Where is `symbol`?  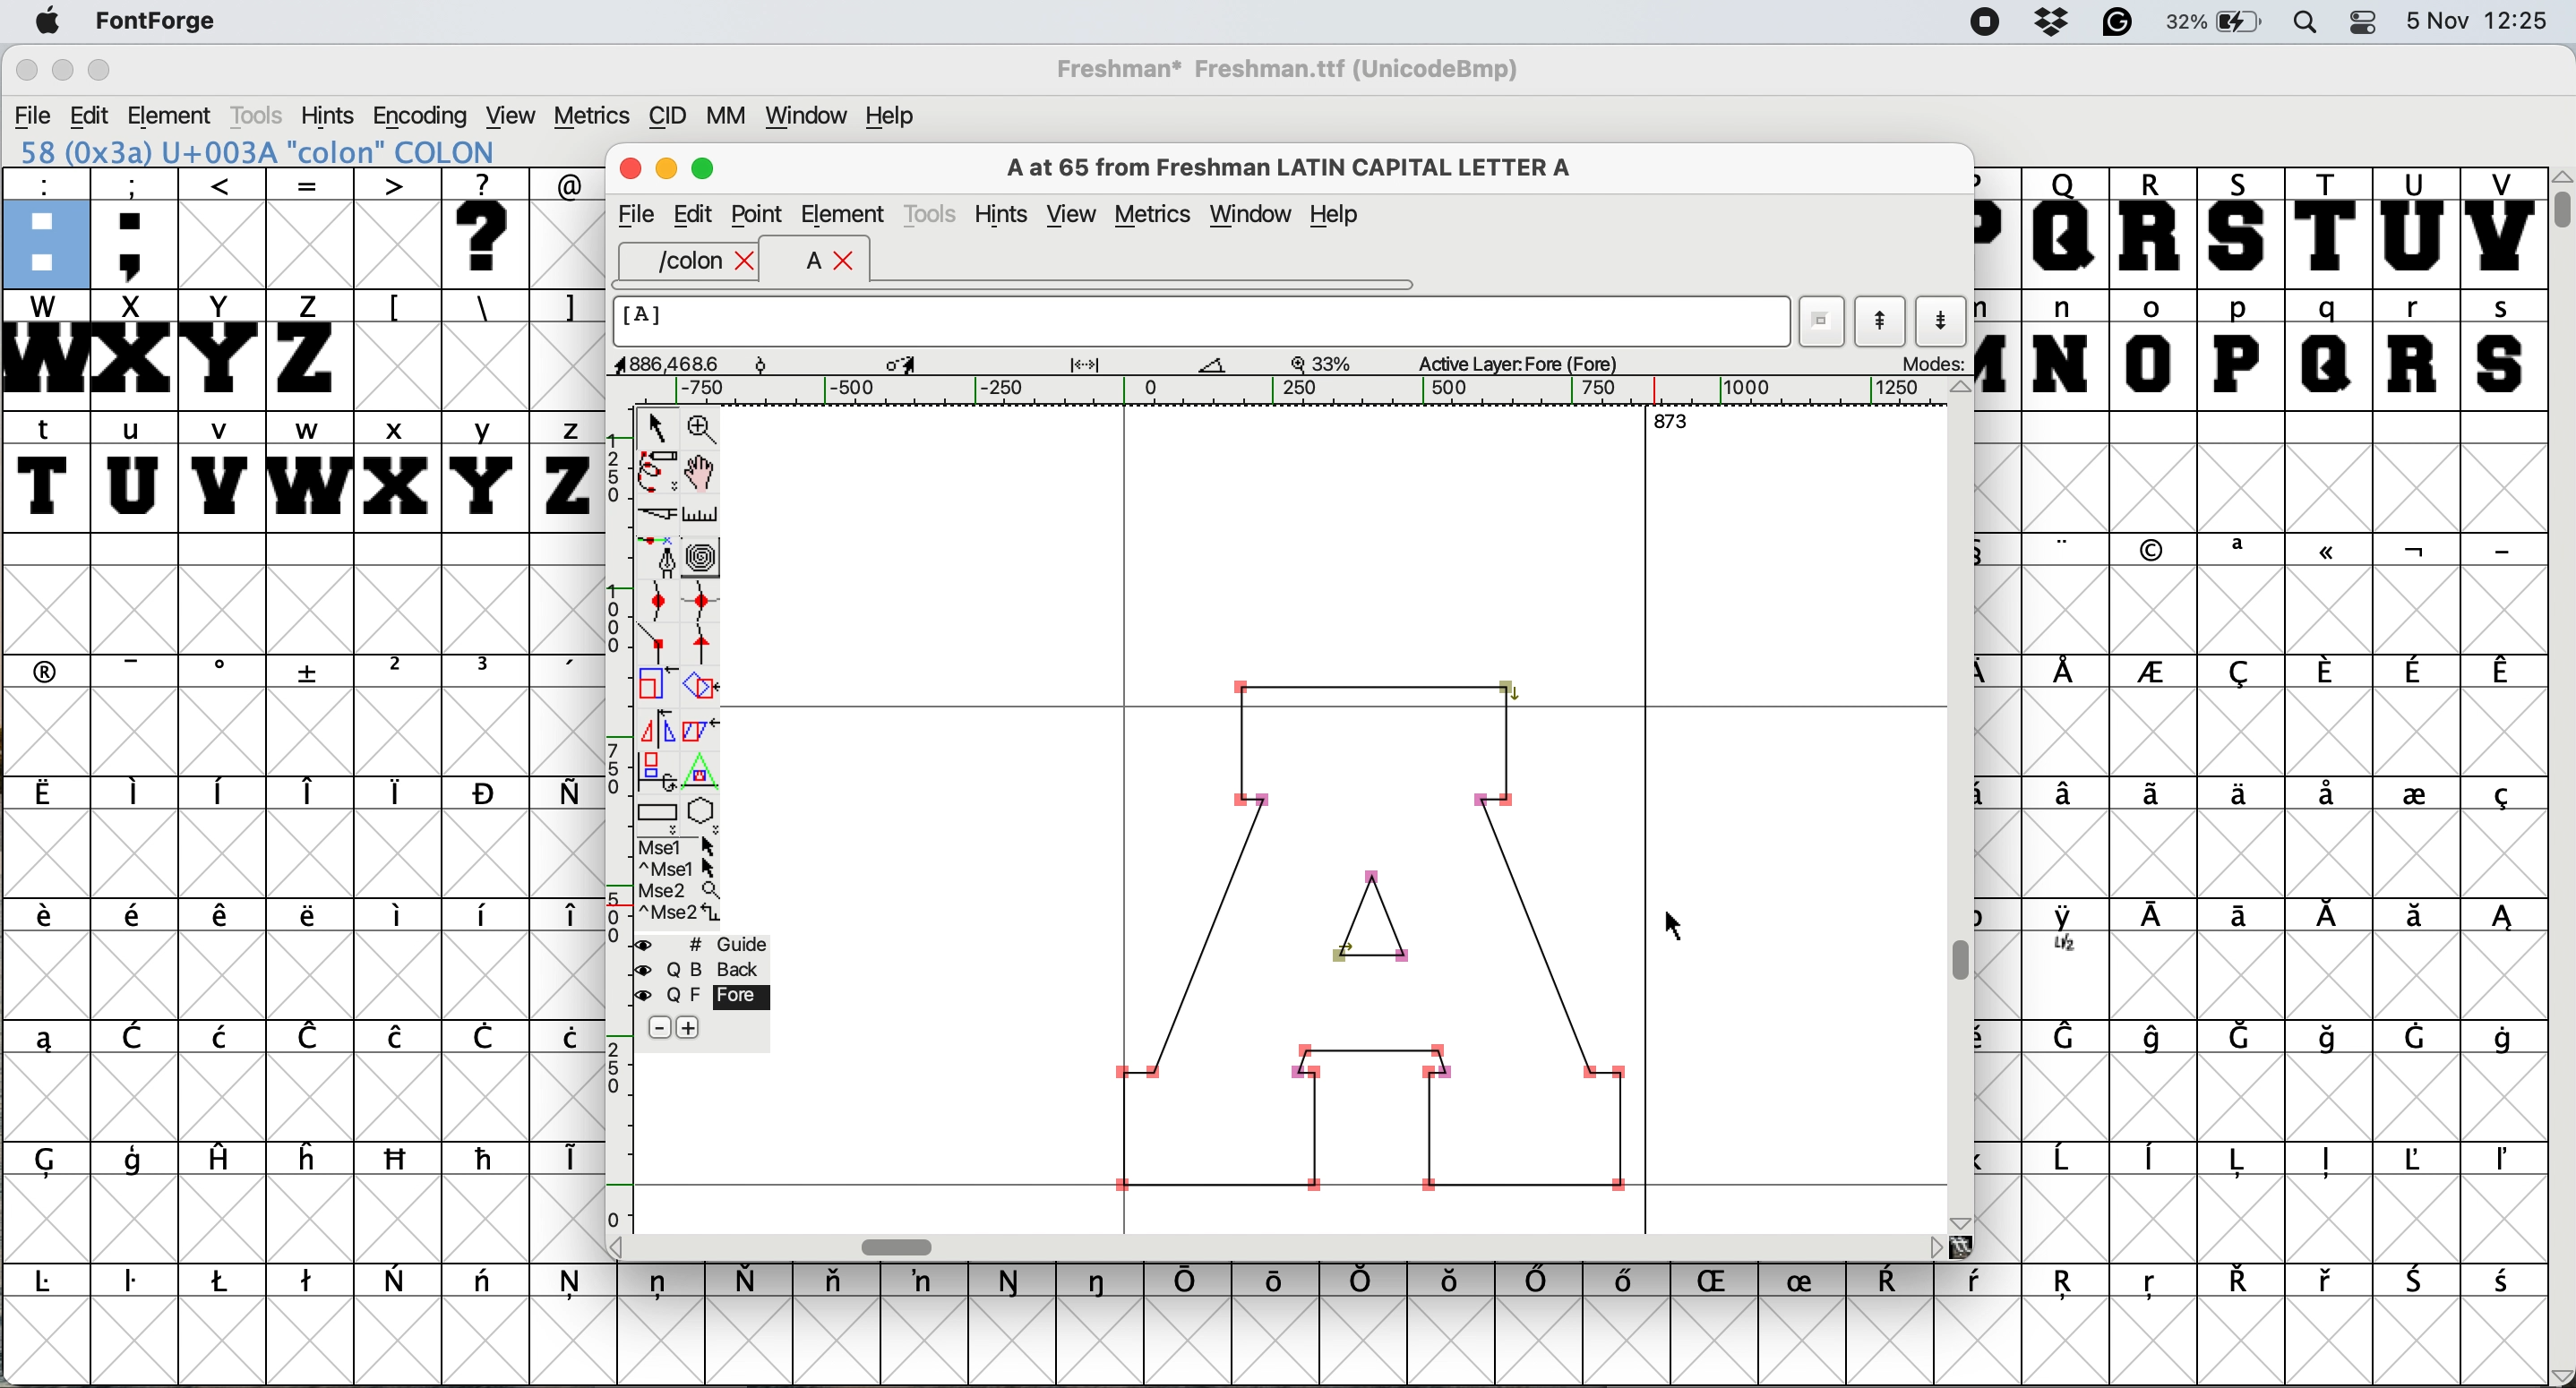 symbol is located at coordinates (400, 1160).